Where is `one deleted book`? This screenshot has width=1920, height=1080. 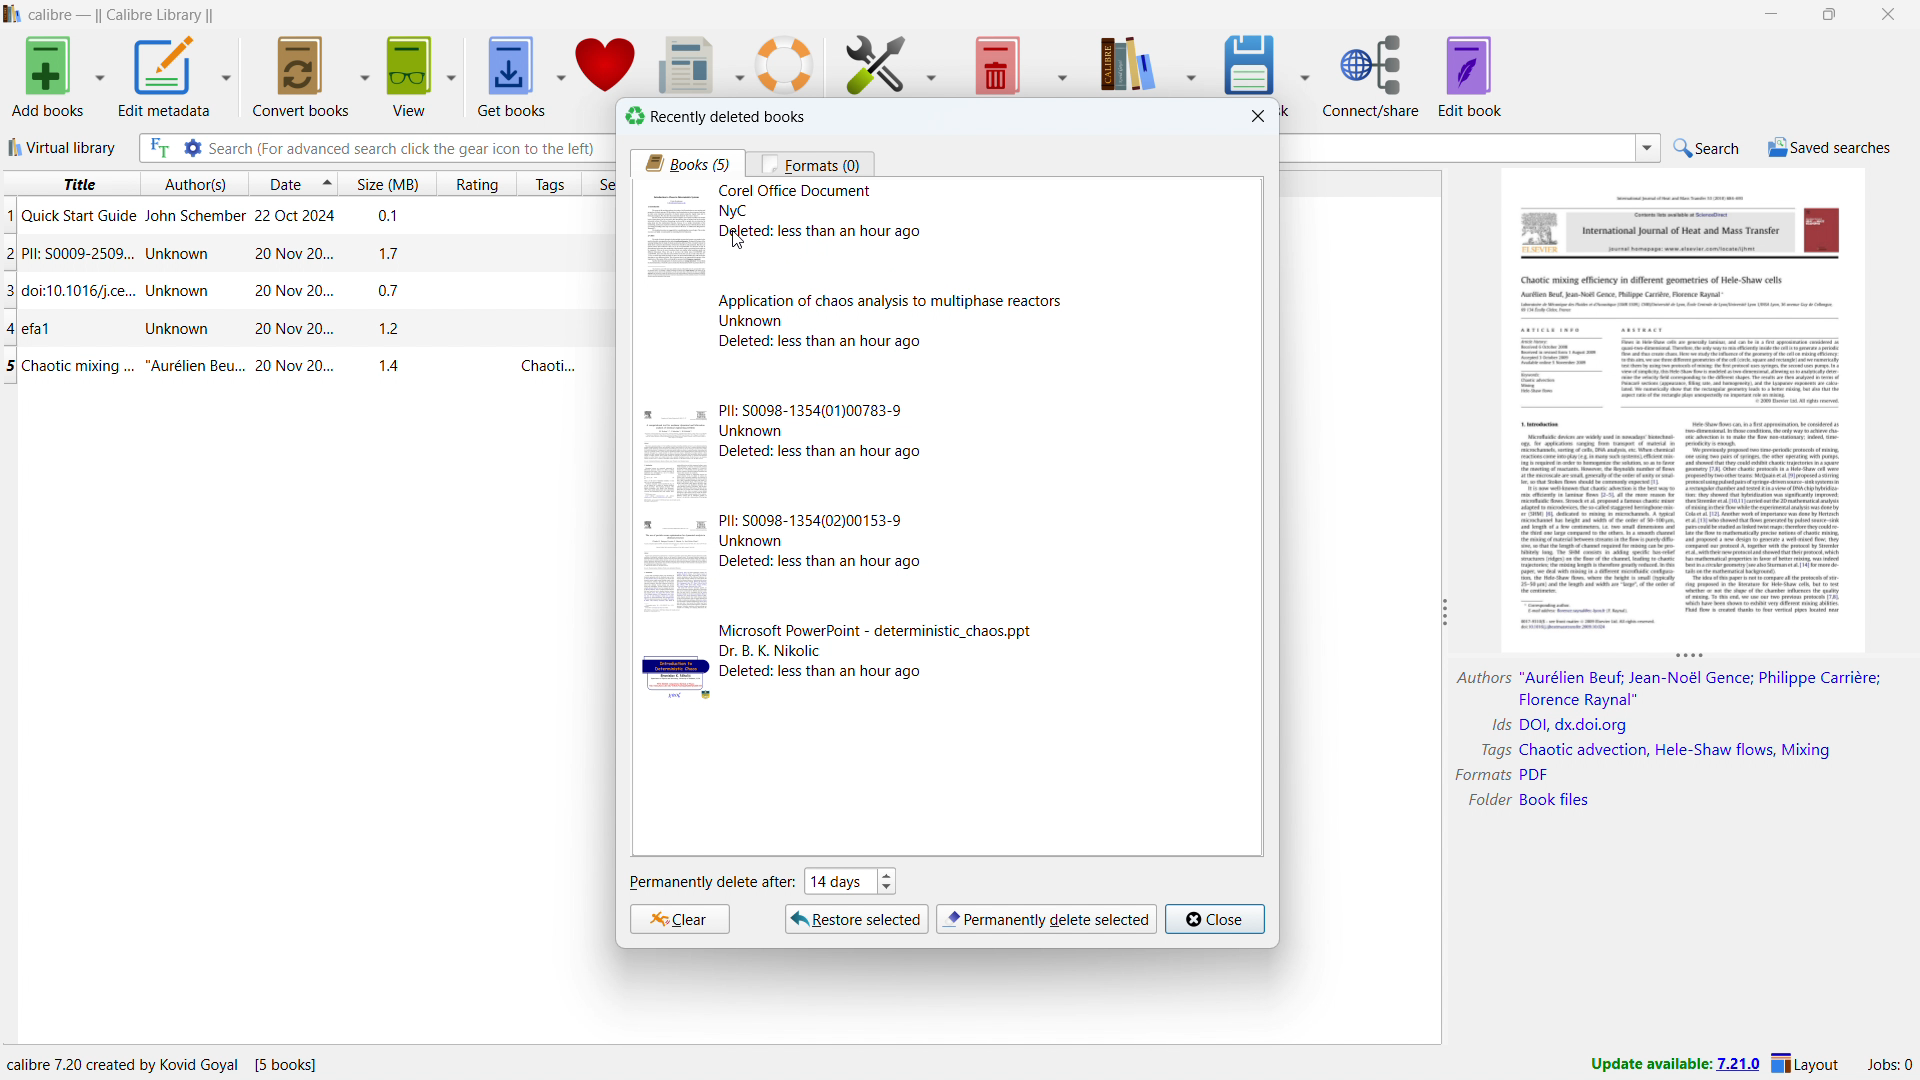
one deleted book is located at coordinates (951, 557).